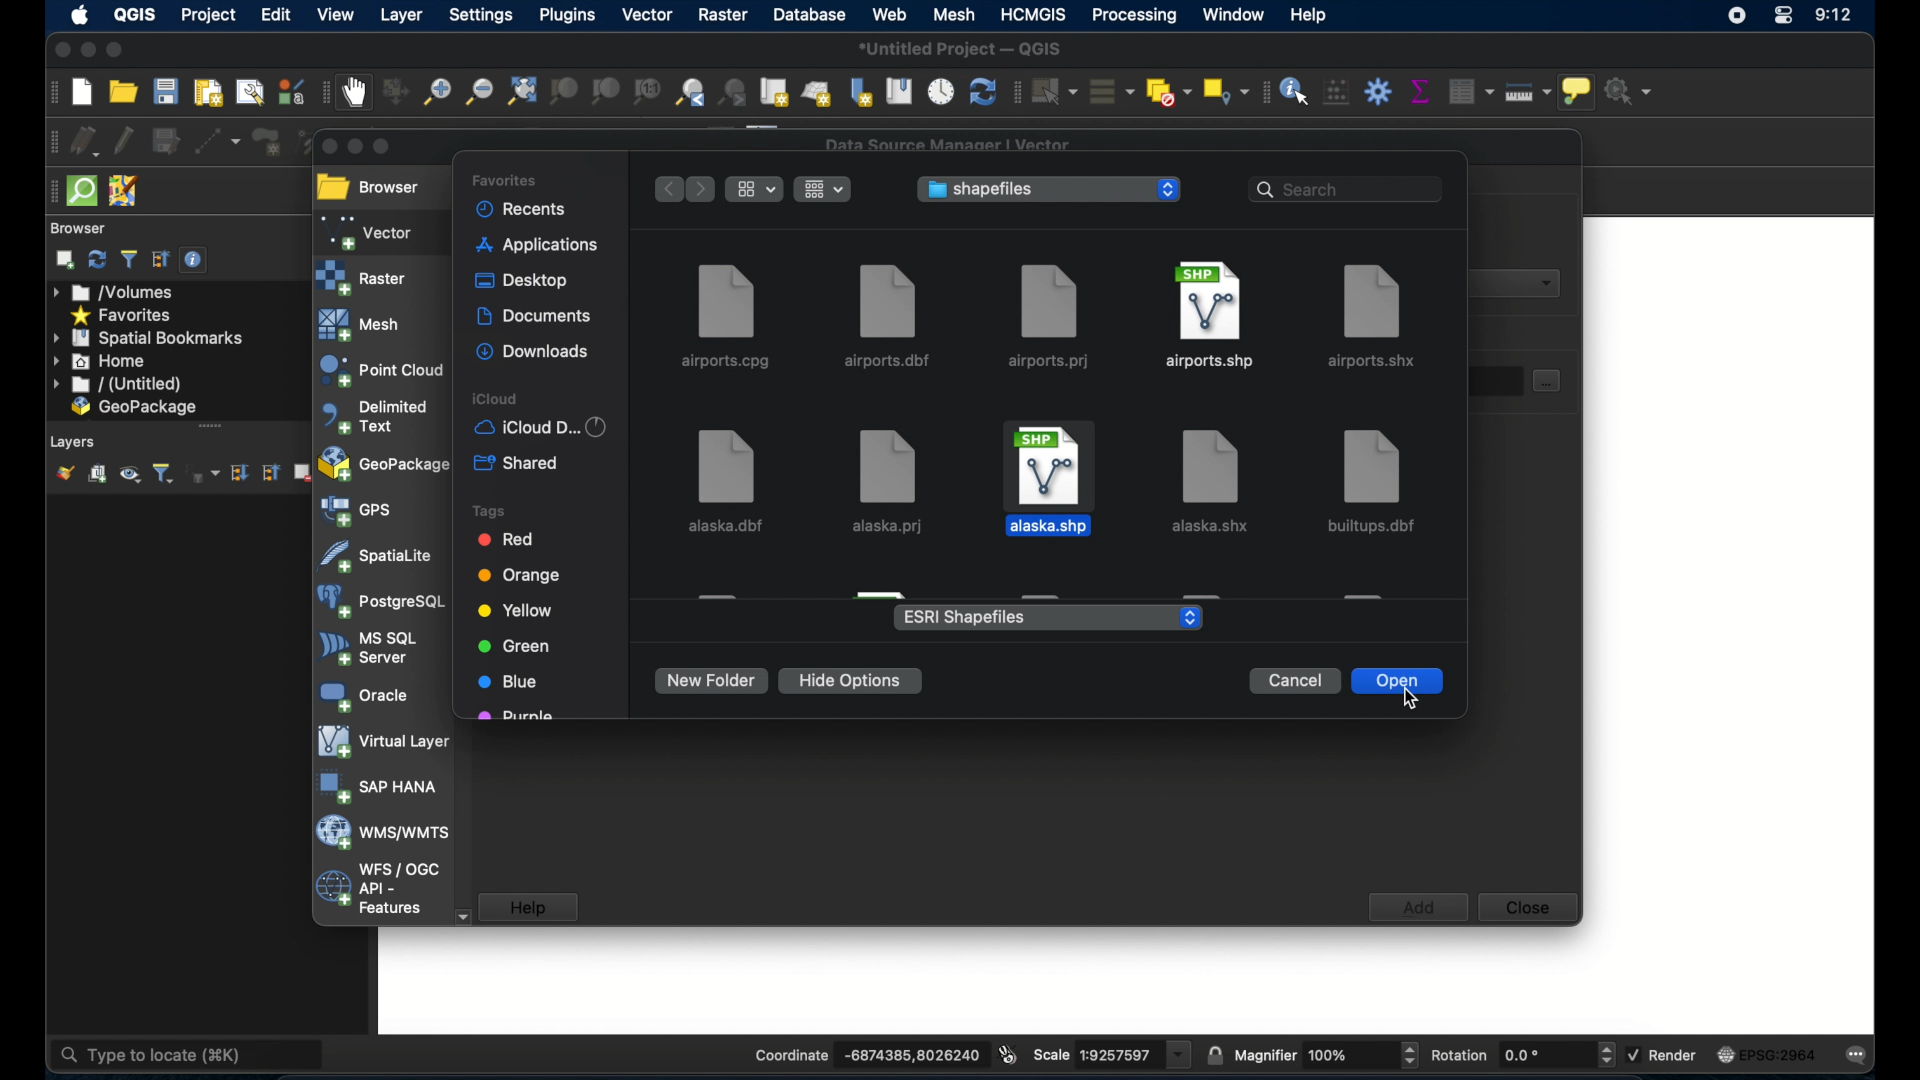 This screenshot has height=1080, width=1920. Describe the element at coordinates (368, 188) in the screenshot. I see `browser` at that location.